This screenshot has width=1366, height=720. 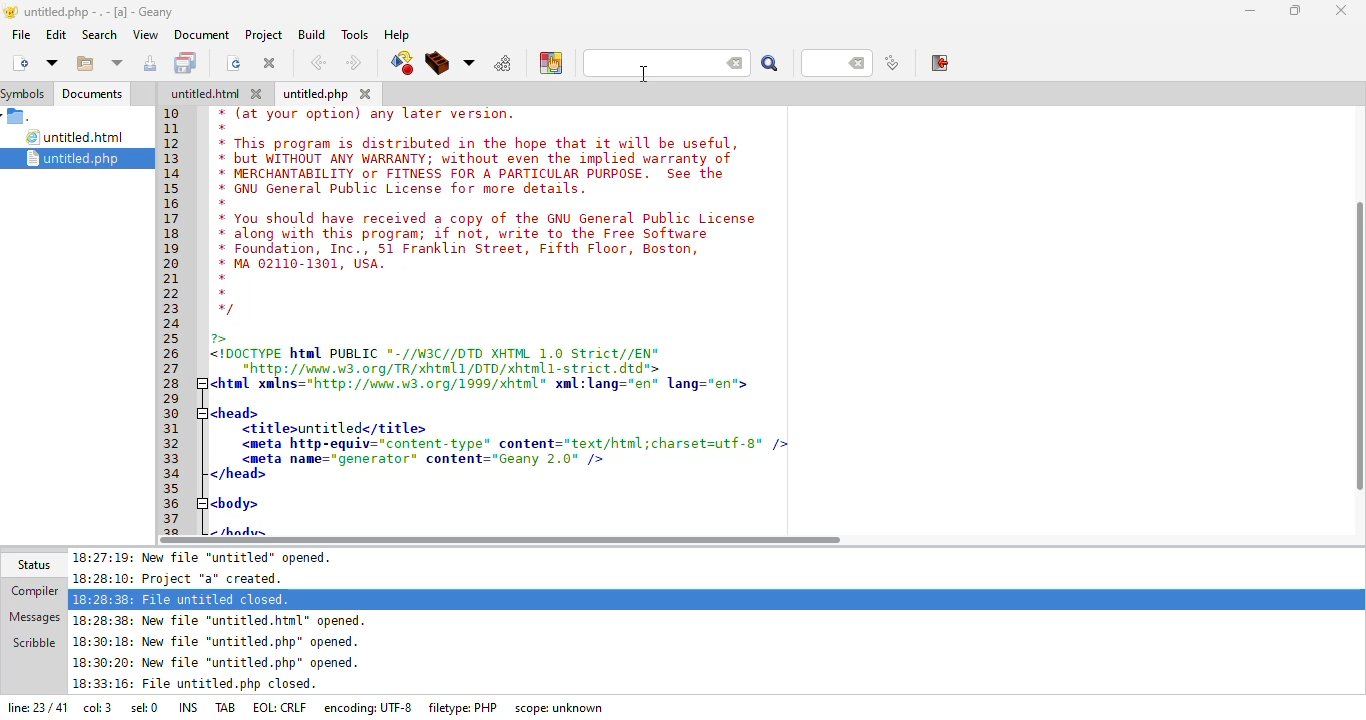 What do you see at coordinates (354, 34) in the screenshot?
I see `tools` at bounding box center [354, 34].